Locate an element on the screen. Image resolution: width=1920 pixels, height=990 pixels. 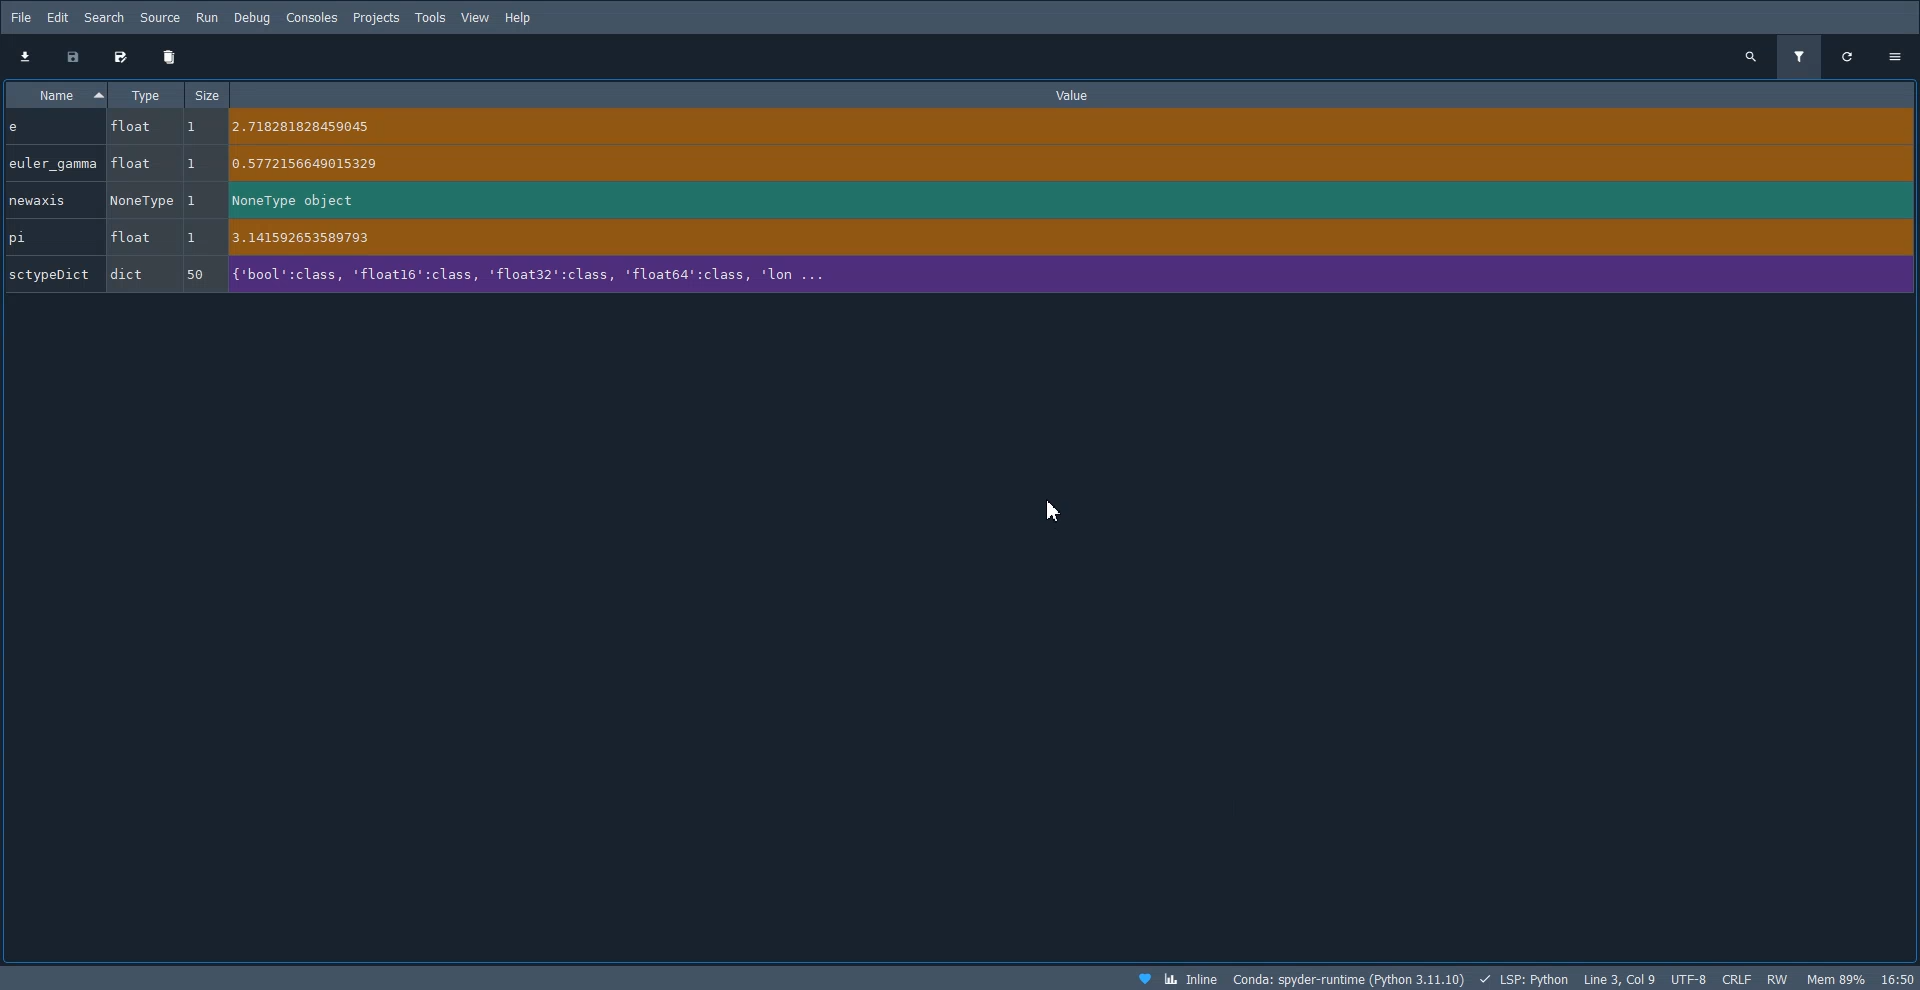
a 141592653589793 is located at coordinates (316, 237).